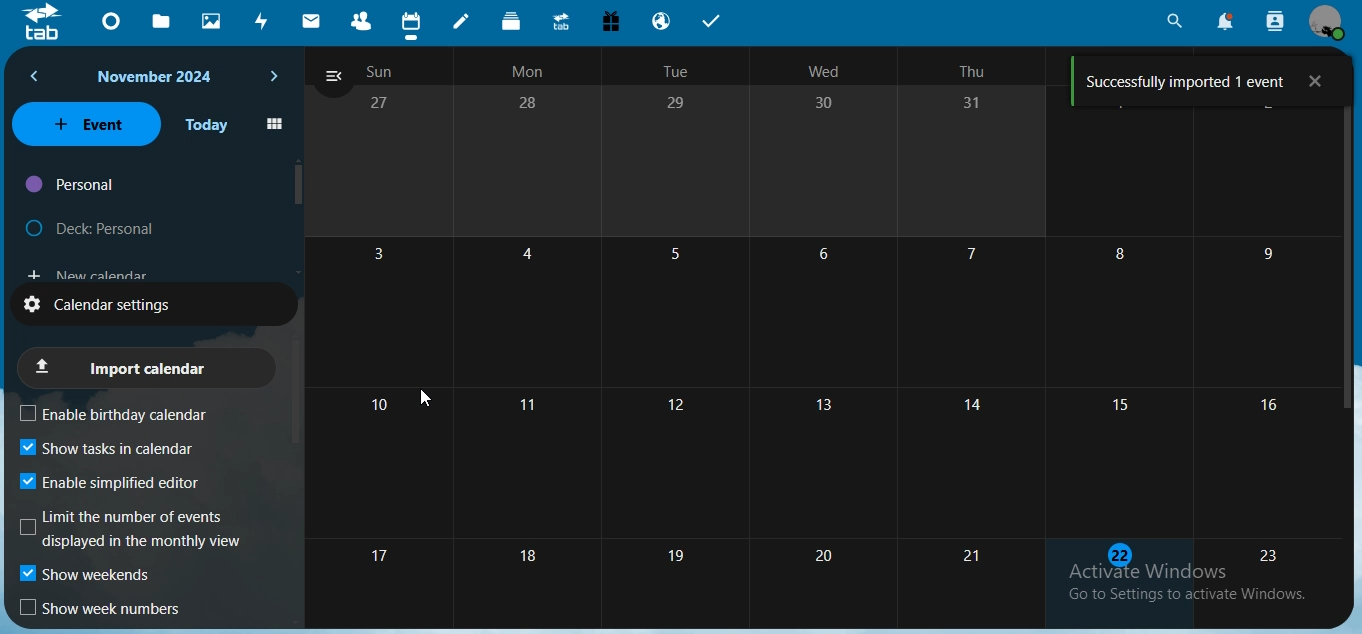 Image resolution: width=1362 pixels, height=634 pixels. Describe the element at coordinates (144, 367) in the screenshot. I see `import calendar` at that location.